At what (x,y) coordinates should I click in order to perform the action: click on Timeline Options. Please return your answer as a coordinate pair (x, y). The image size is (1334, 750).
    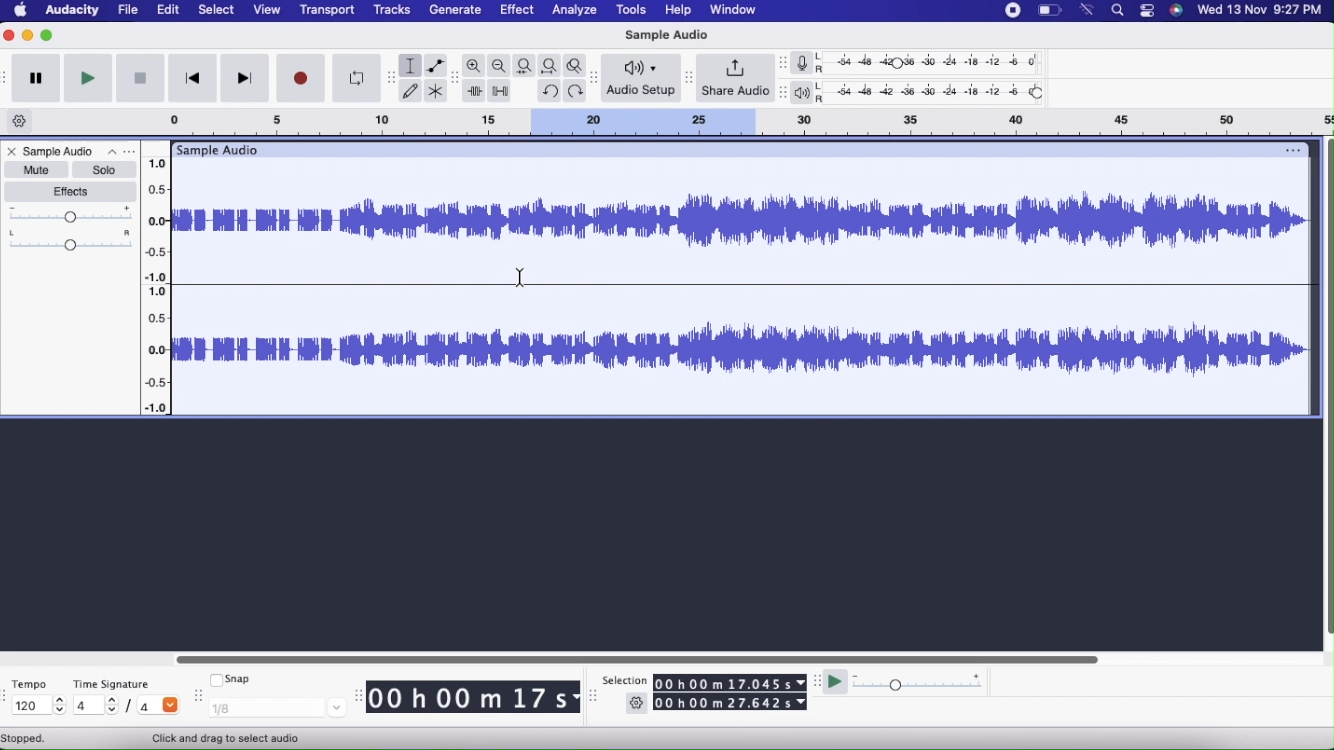
    Looking at the image, I should click on (21, 122).